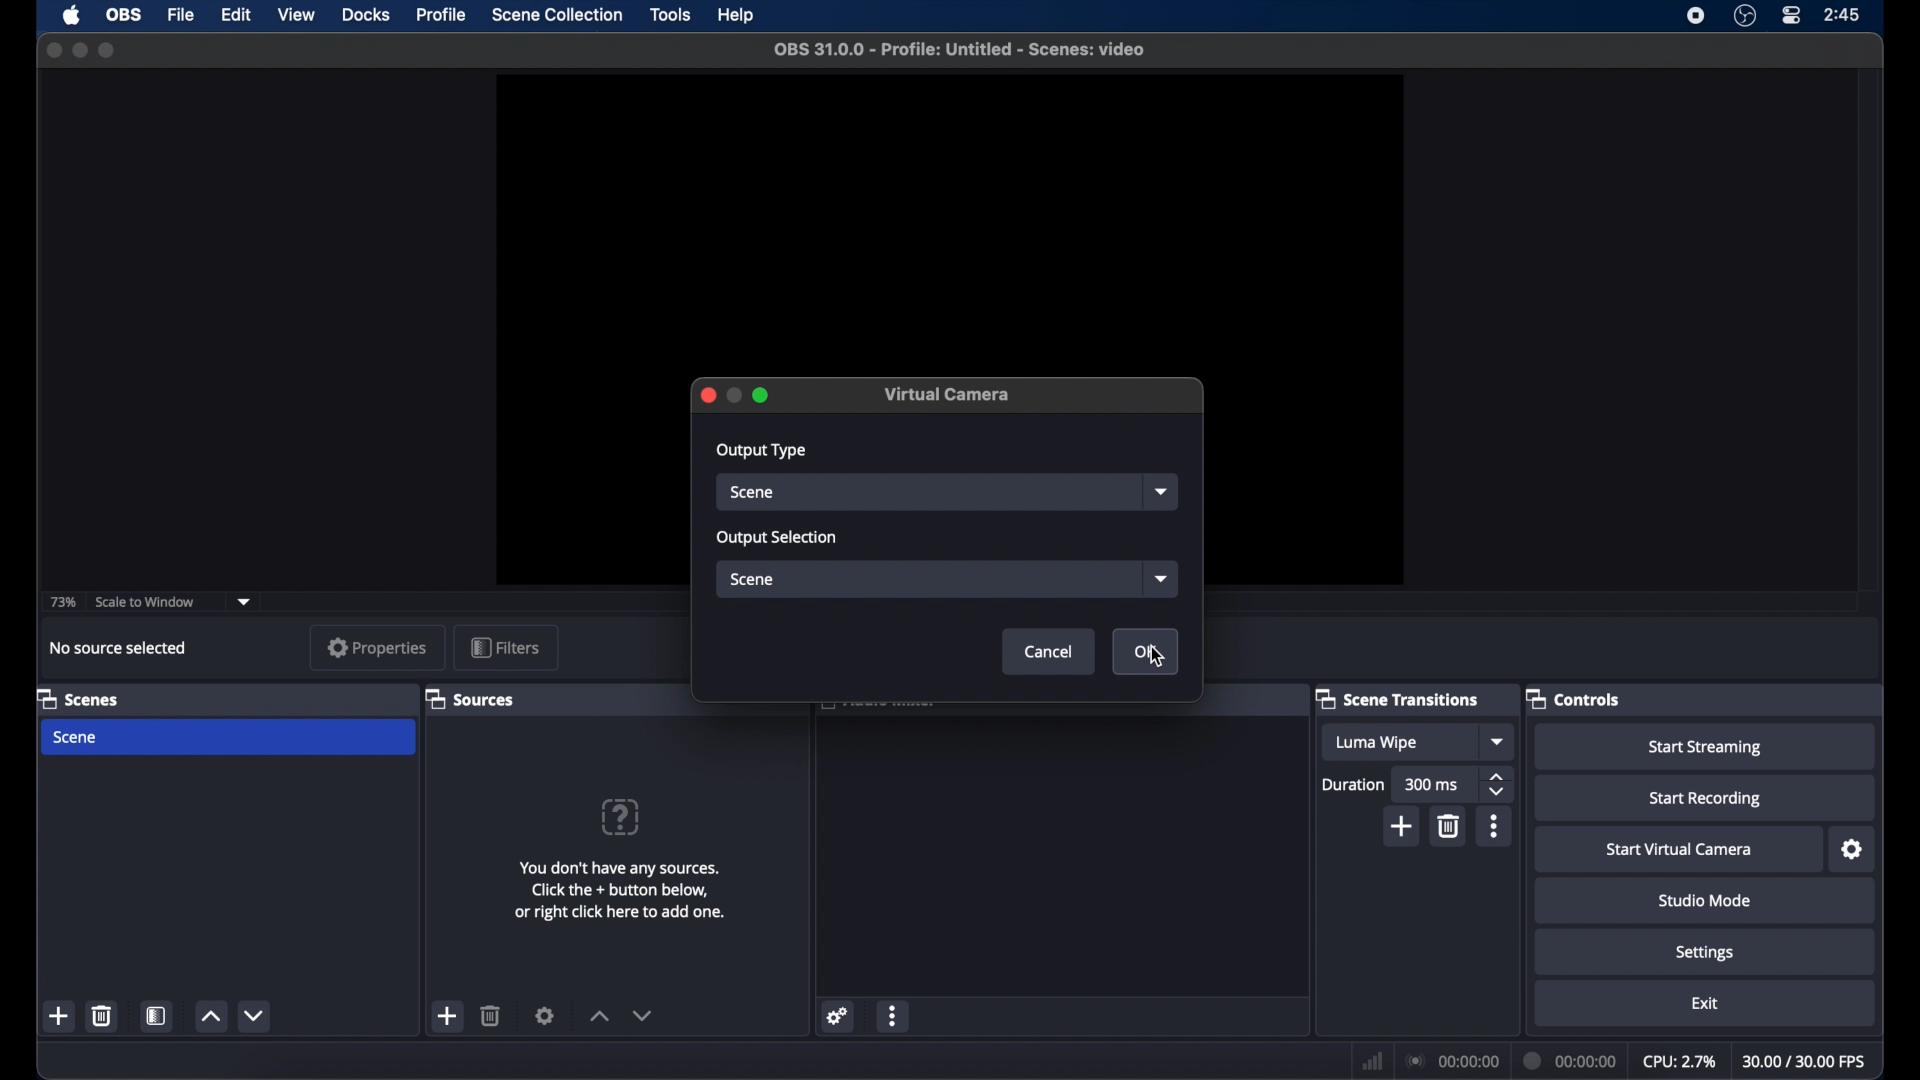 This screenshot has width=1920, height=1080. I want to click on delete, so click(103, 1015).